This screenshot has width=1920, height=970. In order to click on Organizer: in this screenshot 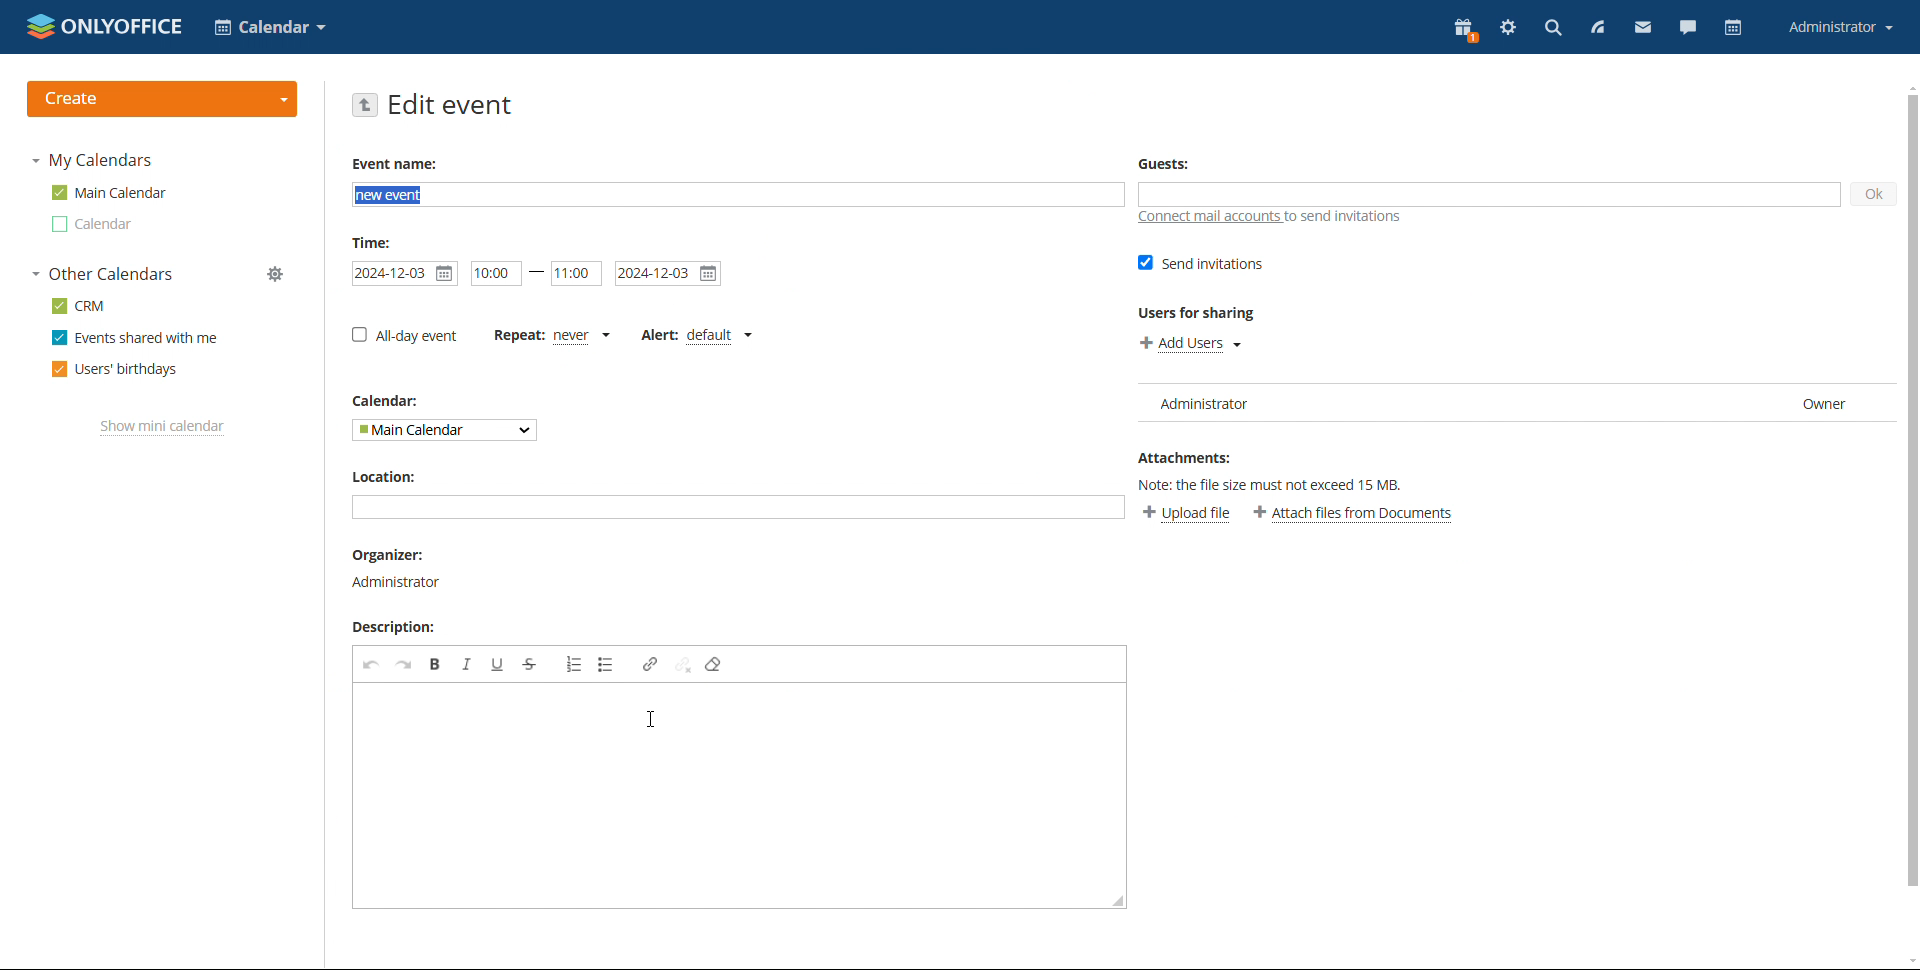, I will do `click(384, 554)`.